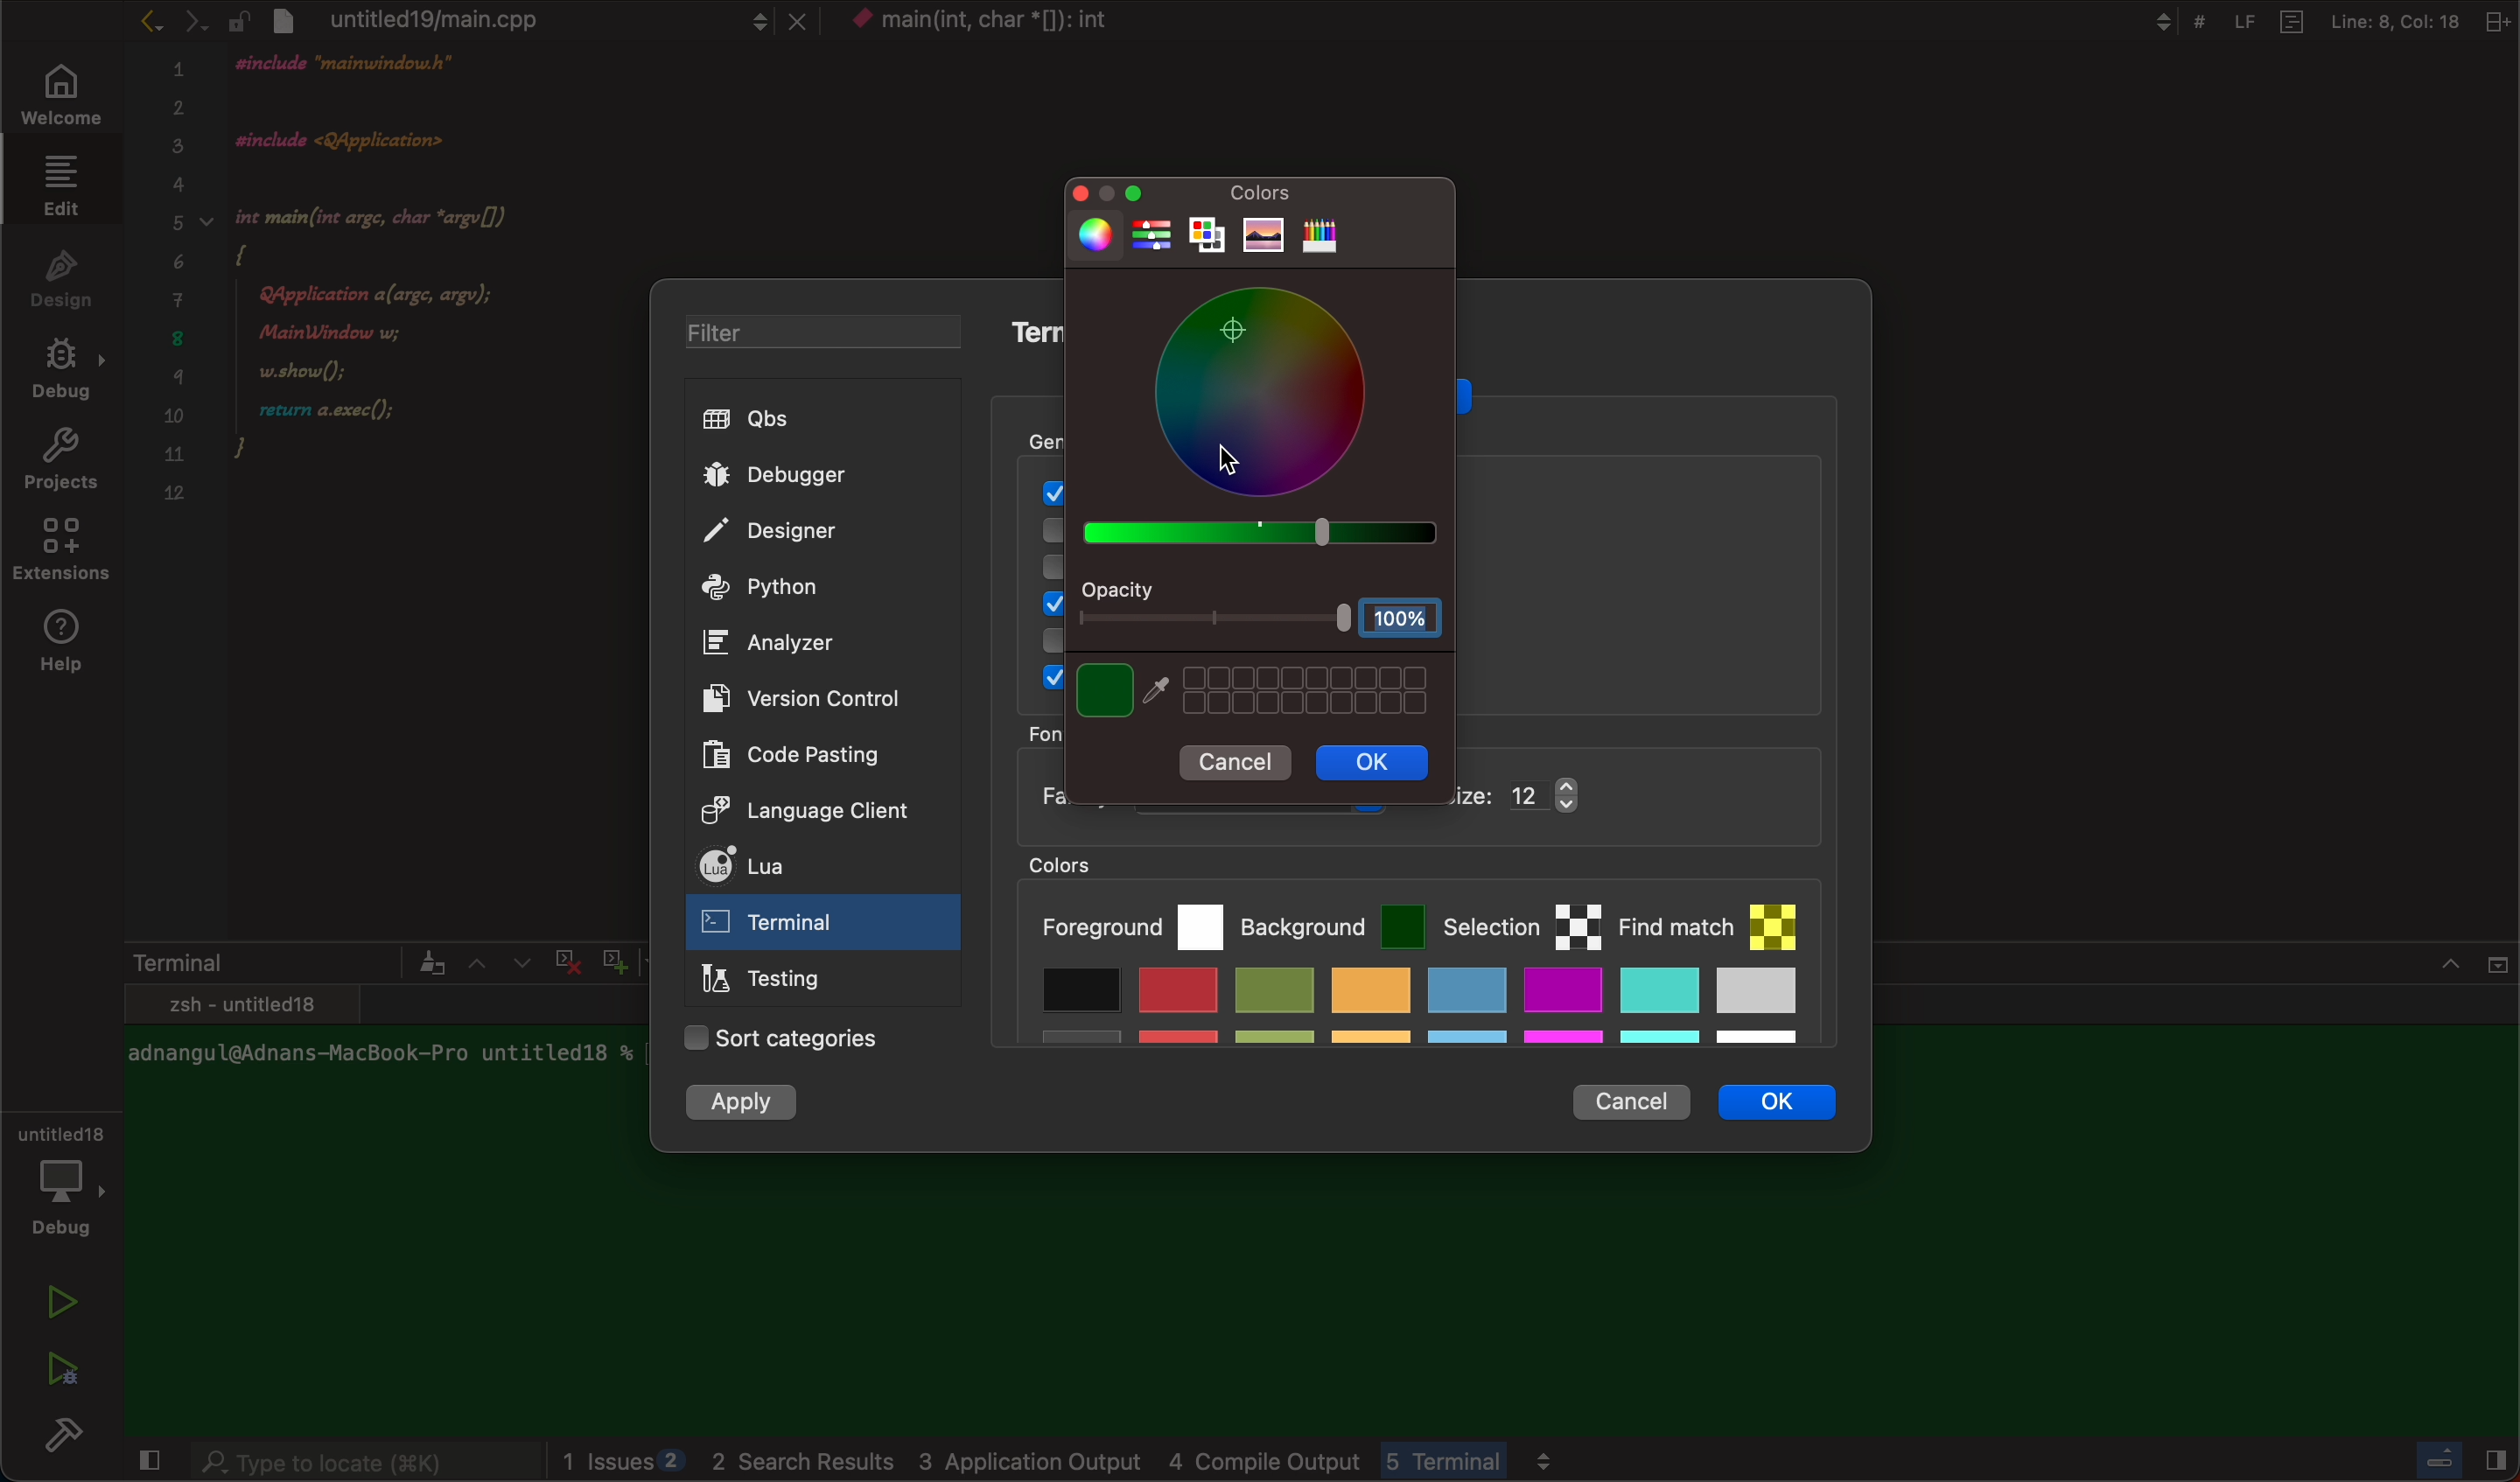  What do you see at coordinates (807, 335) in the screenshot?
I see `filter` at bounding box center [807, 335].